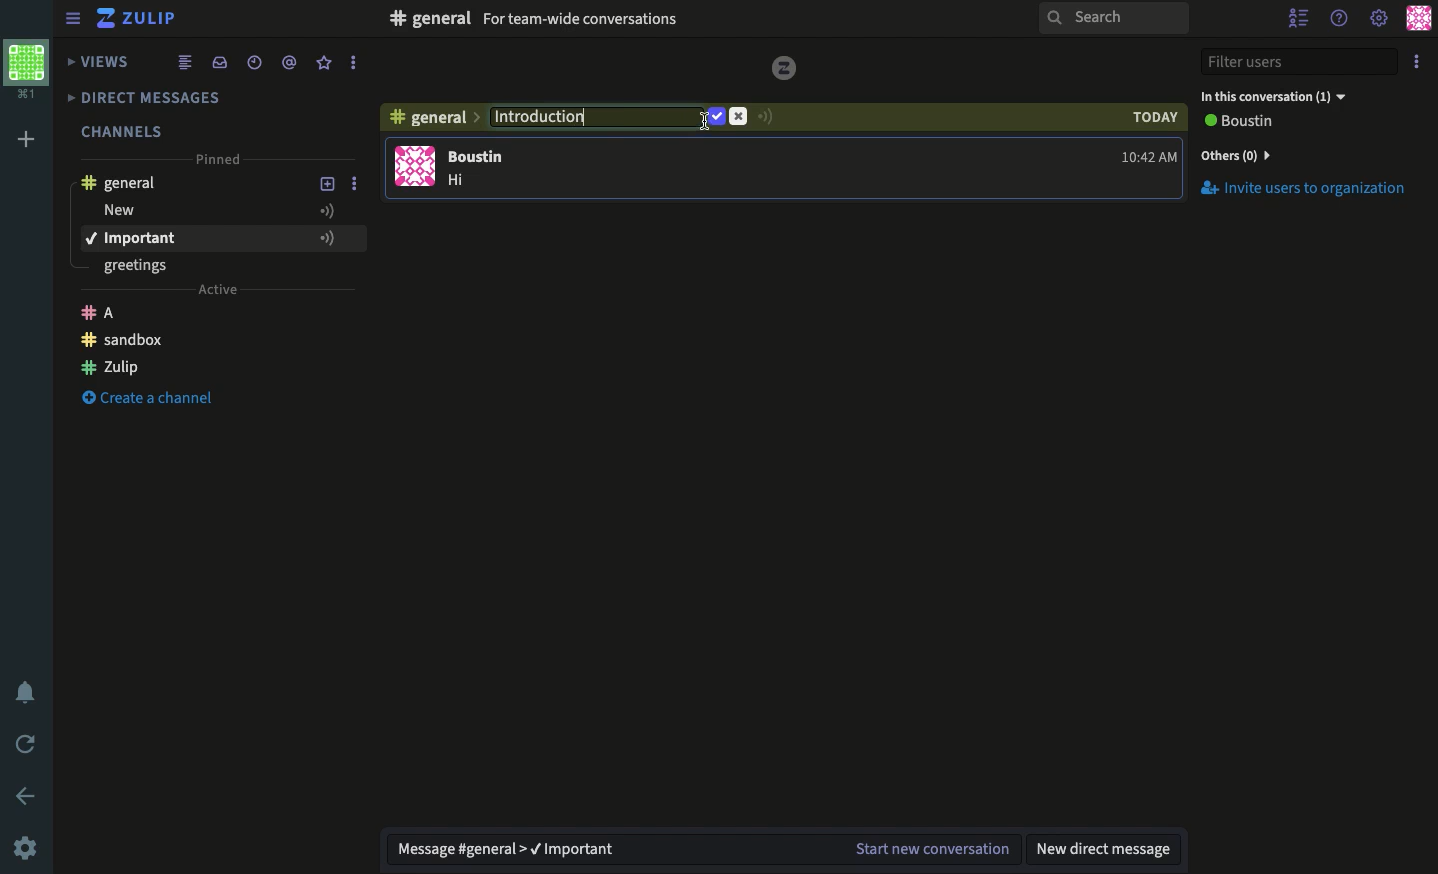  Describe the element at coordinates (25, 794) in the screenshot. I see `Back` at that location.